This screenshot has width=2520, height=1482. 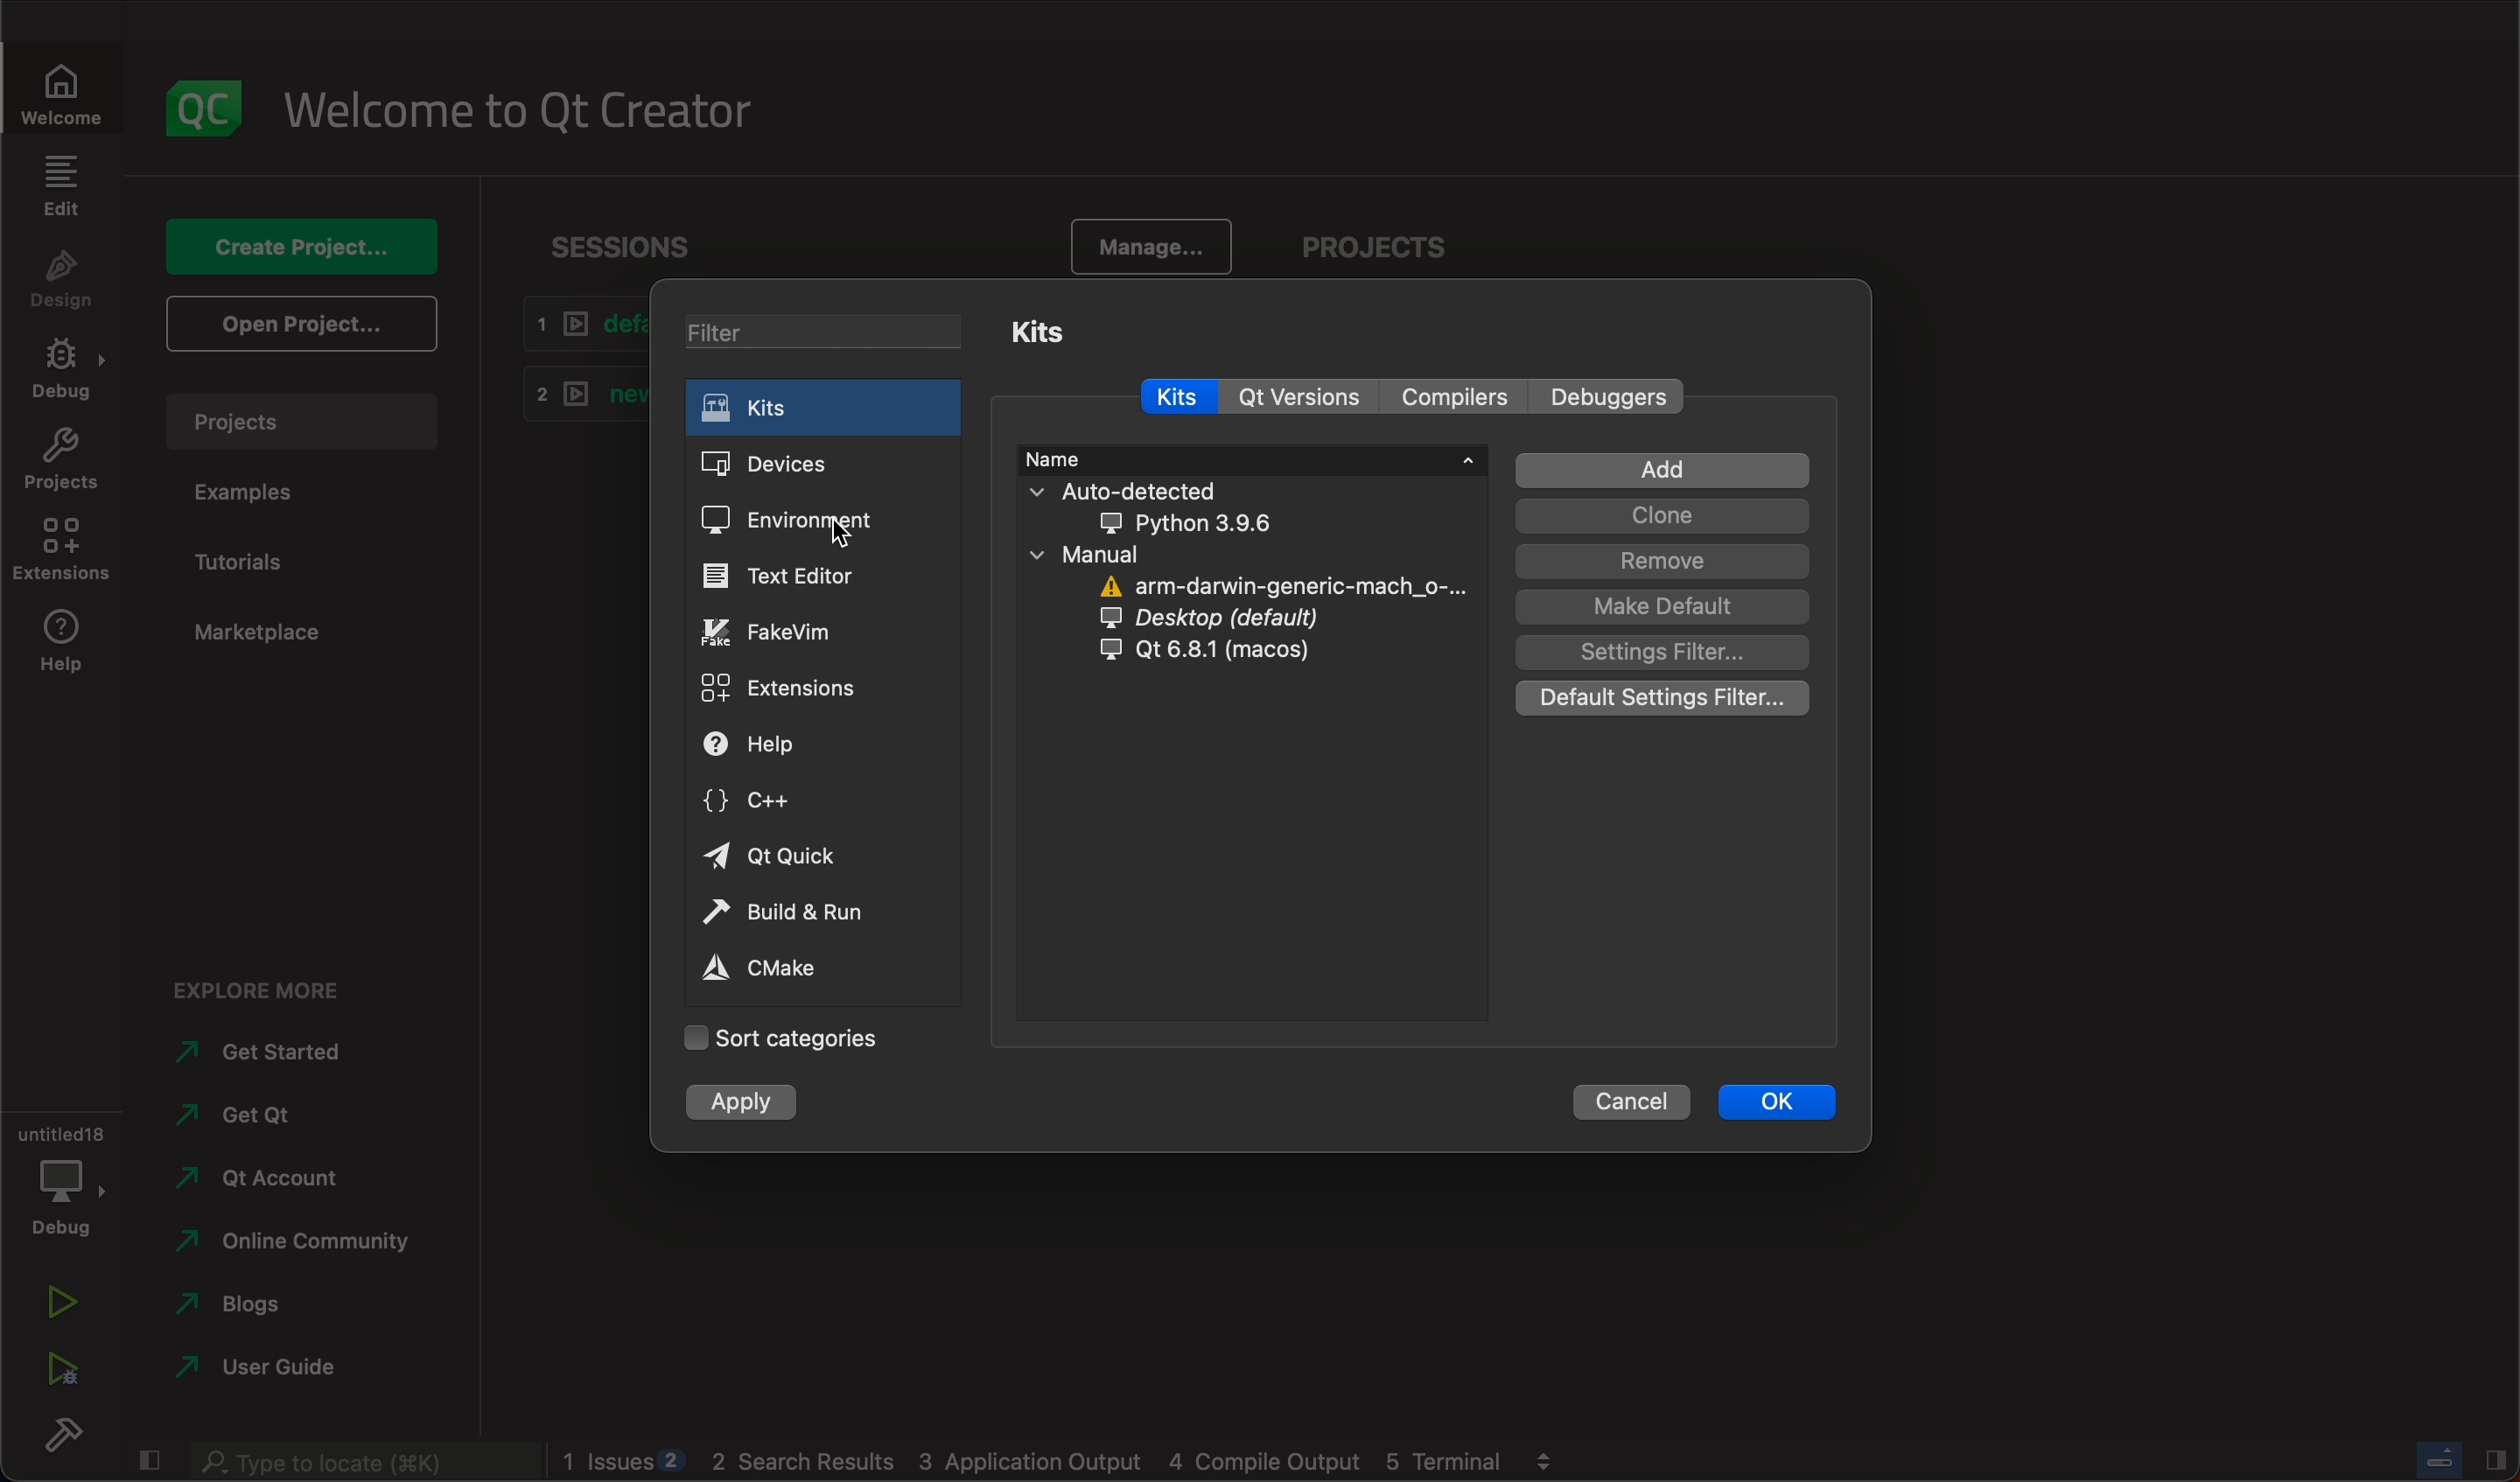 I want to click on categories, so click(x=780, y=1037).